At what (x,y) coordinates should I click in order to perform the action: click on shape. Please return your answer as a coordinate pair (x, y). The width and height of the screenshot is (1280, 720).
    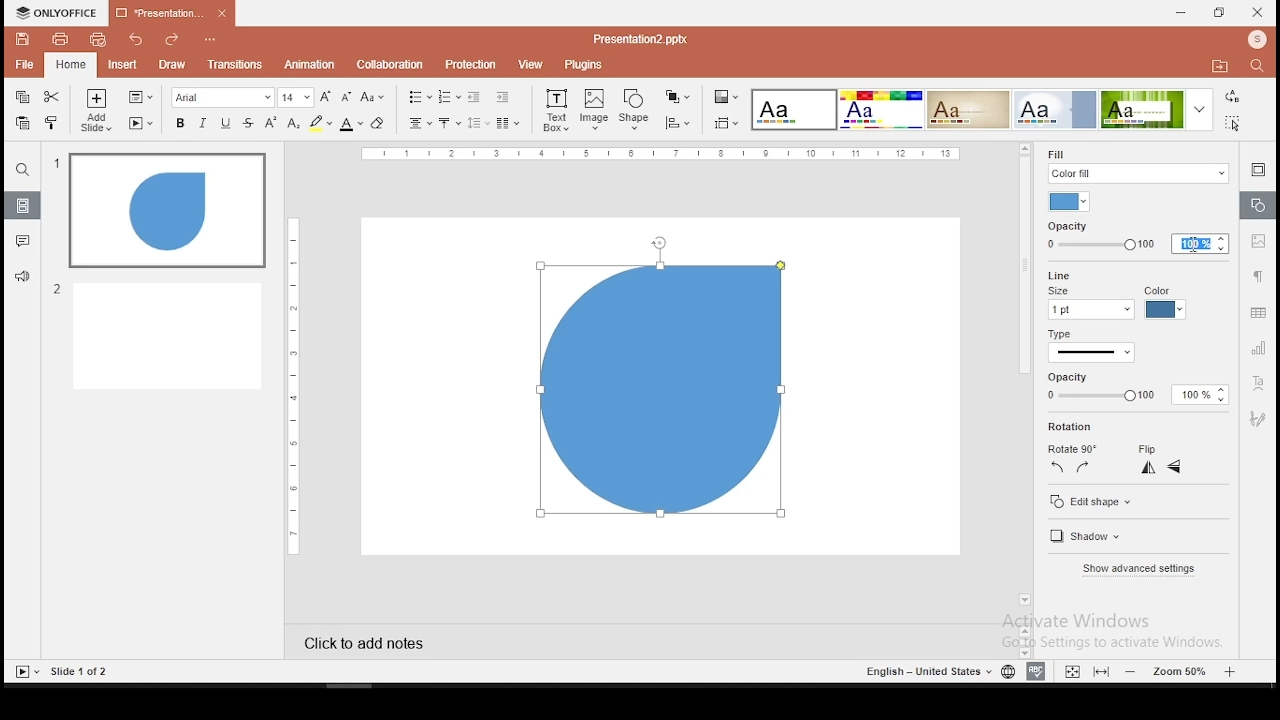
    Looking at the image, I should click on (636, 109).